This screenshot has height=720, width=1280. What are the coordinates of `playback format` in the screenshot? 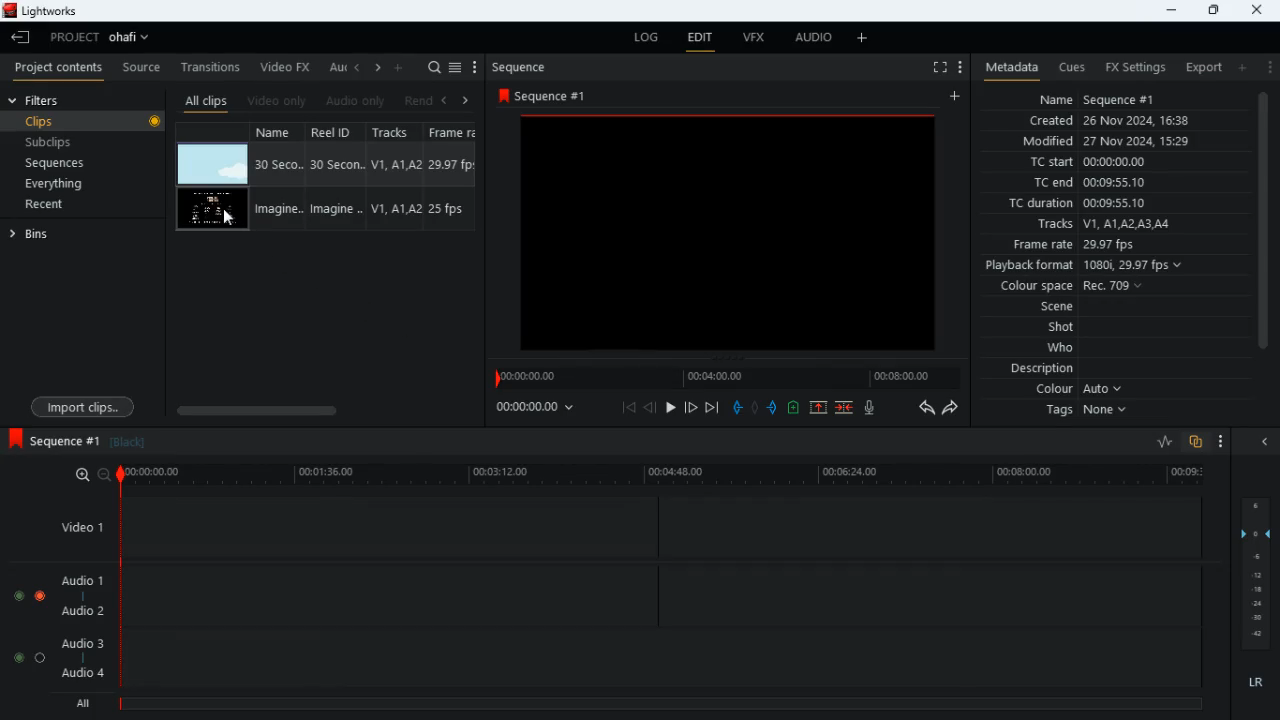 It's located at (1090, 267).